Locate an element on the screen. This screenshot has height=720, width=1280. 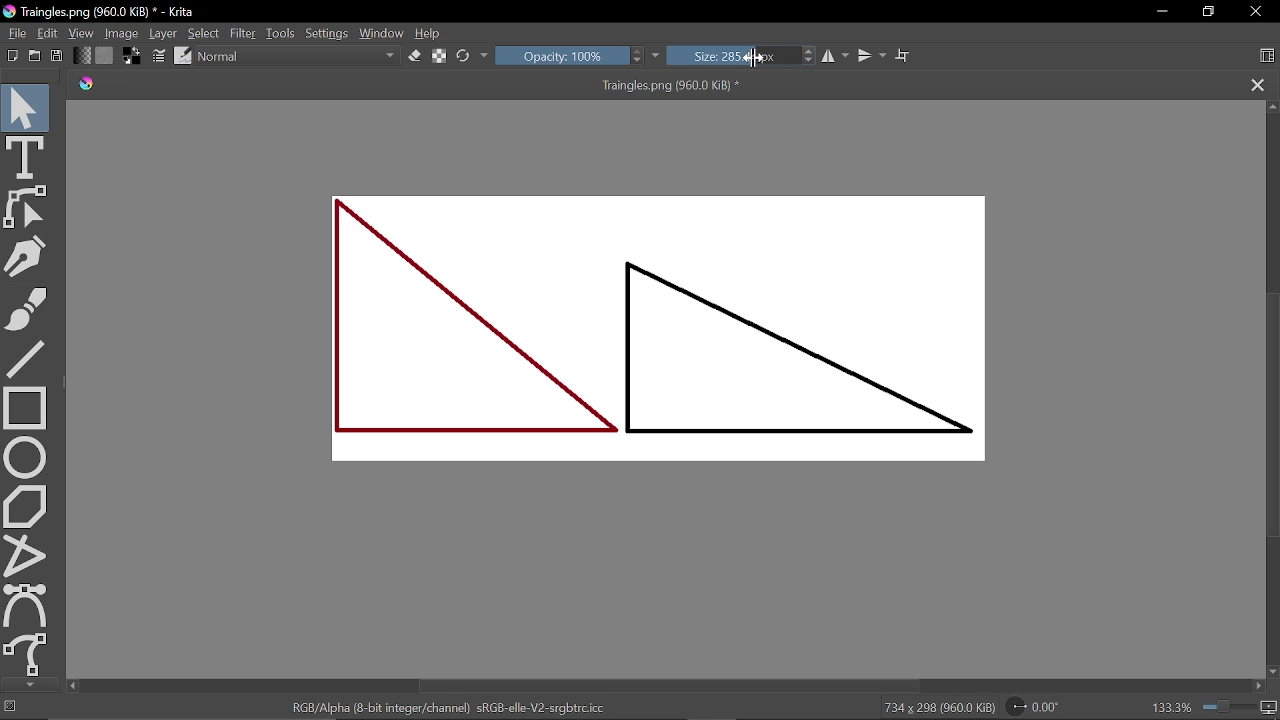
Rotation is located at coordinates (1033, 705).